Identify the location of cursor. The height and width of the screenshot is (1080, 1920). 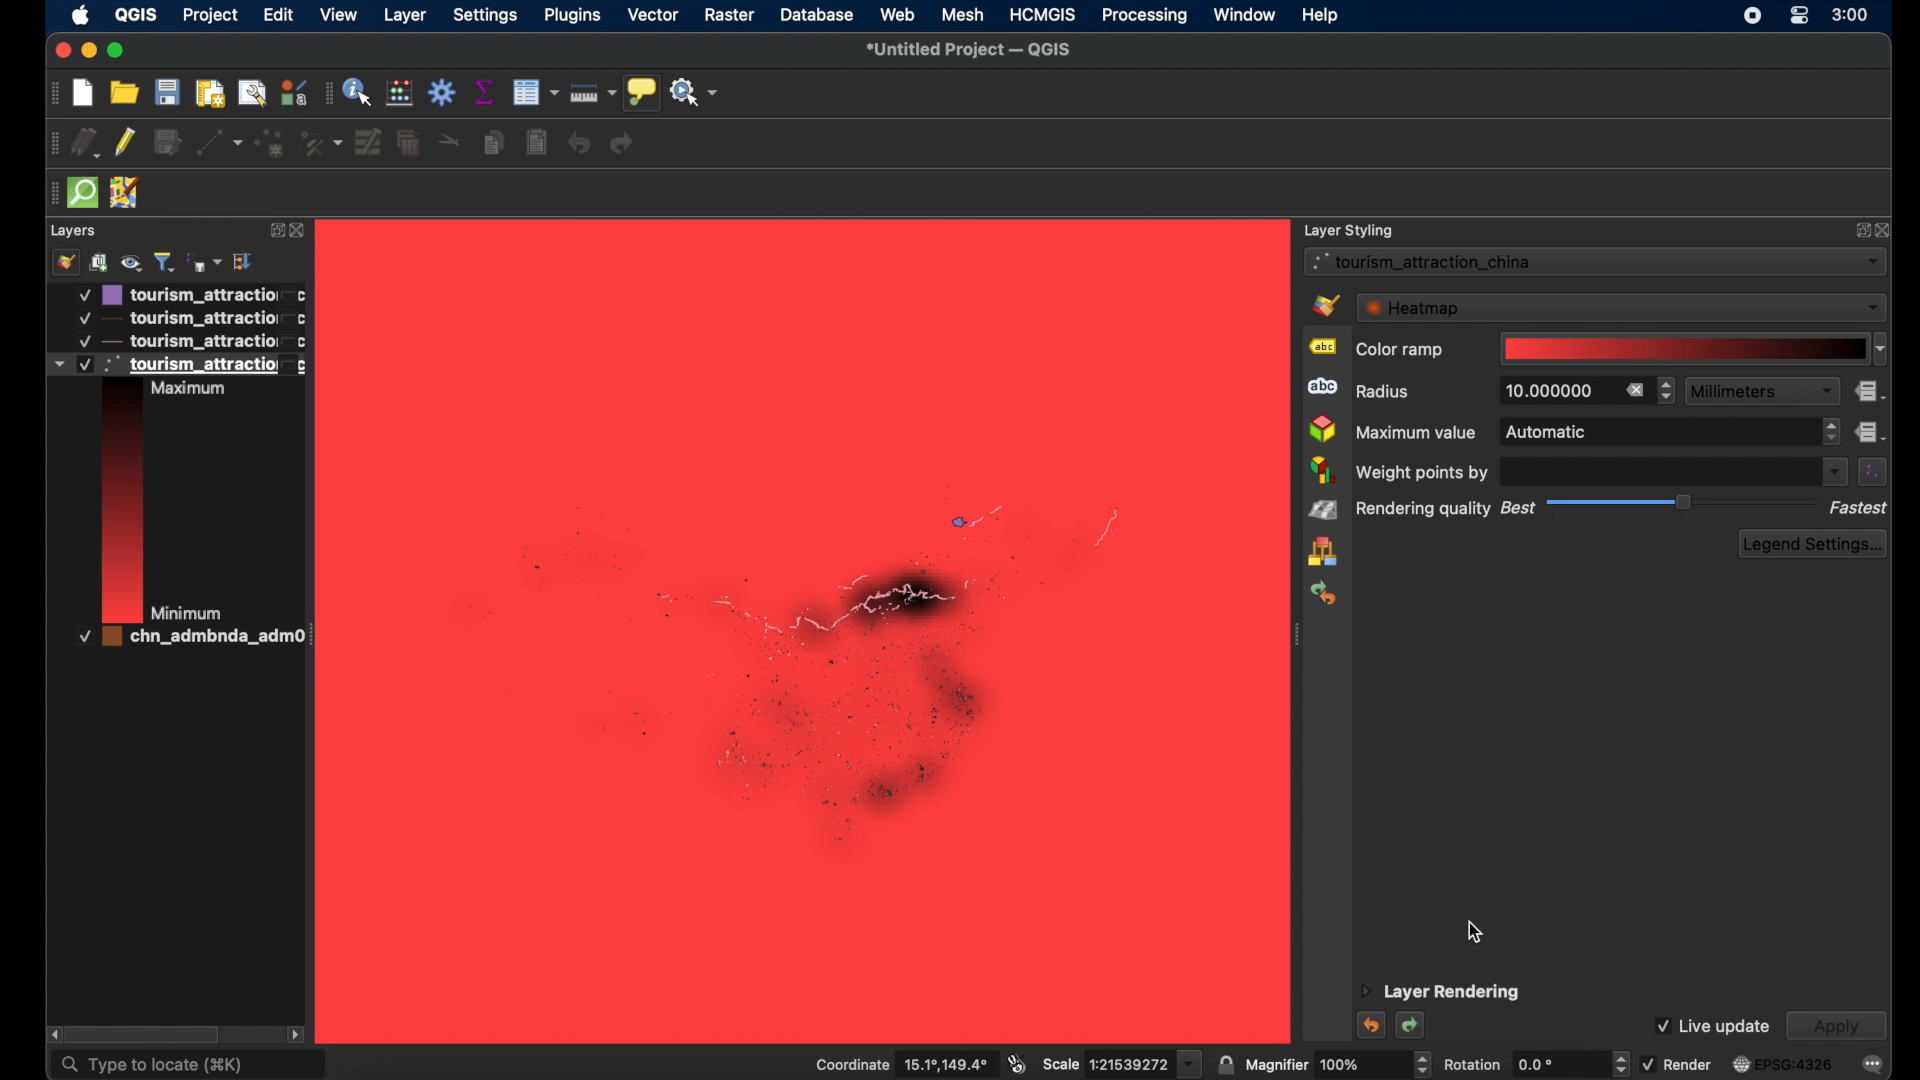
(1476, 933).